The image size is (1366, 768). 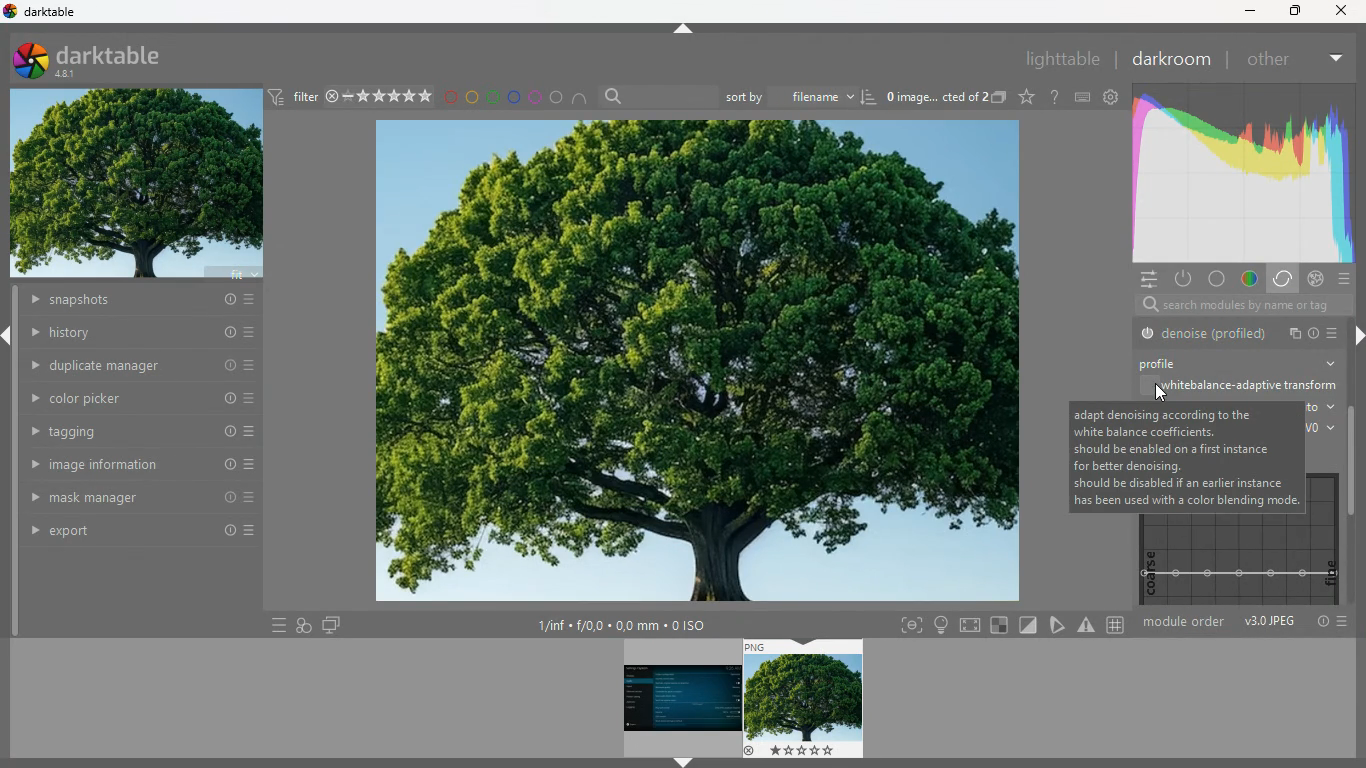 What do you see at coordinates (698, 364) in the screenshot?
I see `image` at bounding box center [698, 364].